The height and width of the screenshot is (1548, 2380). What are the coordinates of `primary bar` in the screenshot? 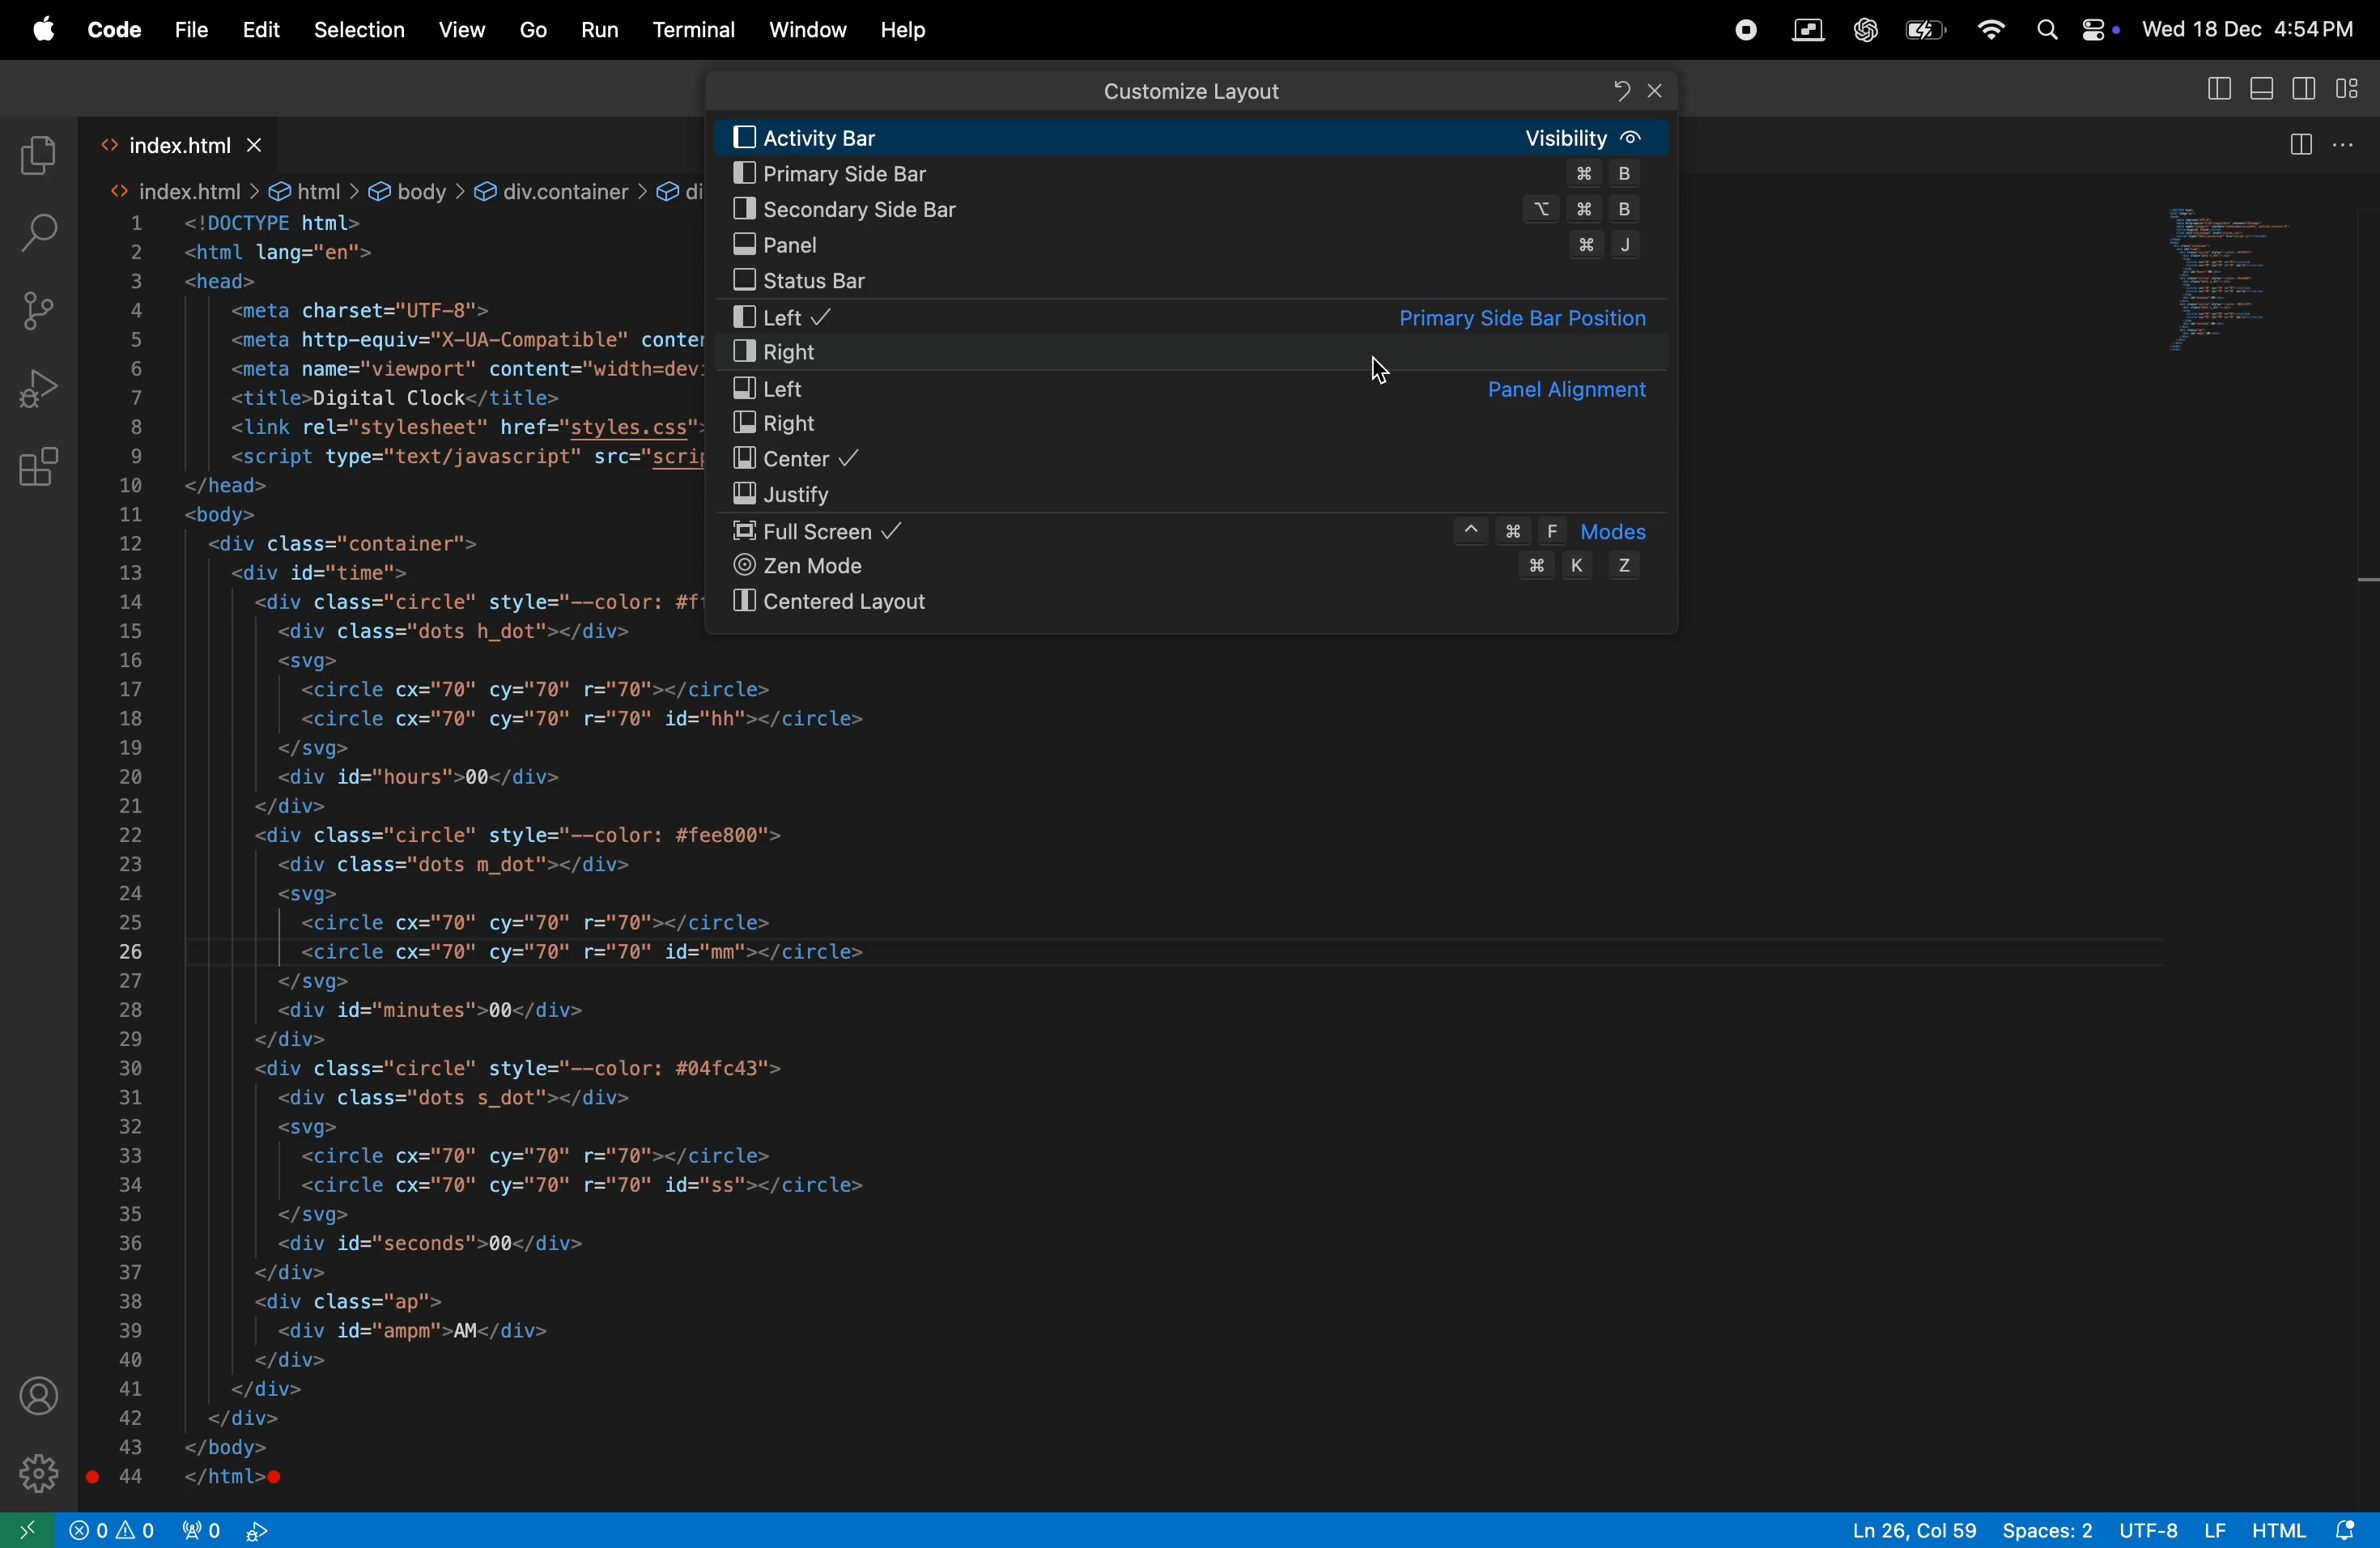 It's located at (1191, 175).